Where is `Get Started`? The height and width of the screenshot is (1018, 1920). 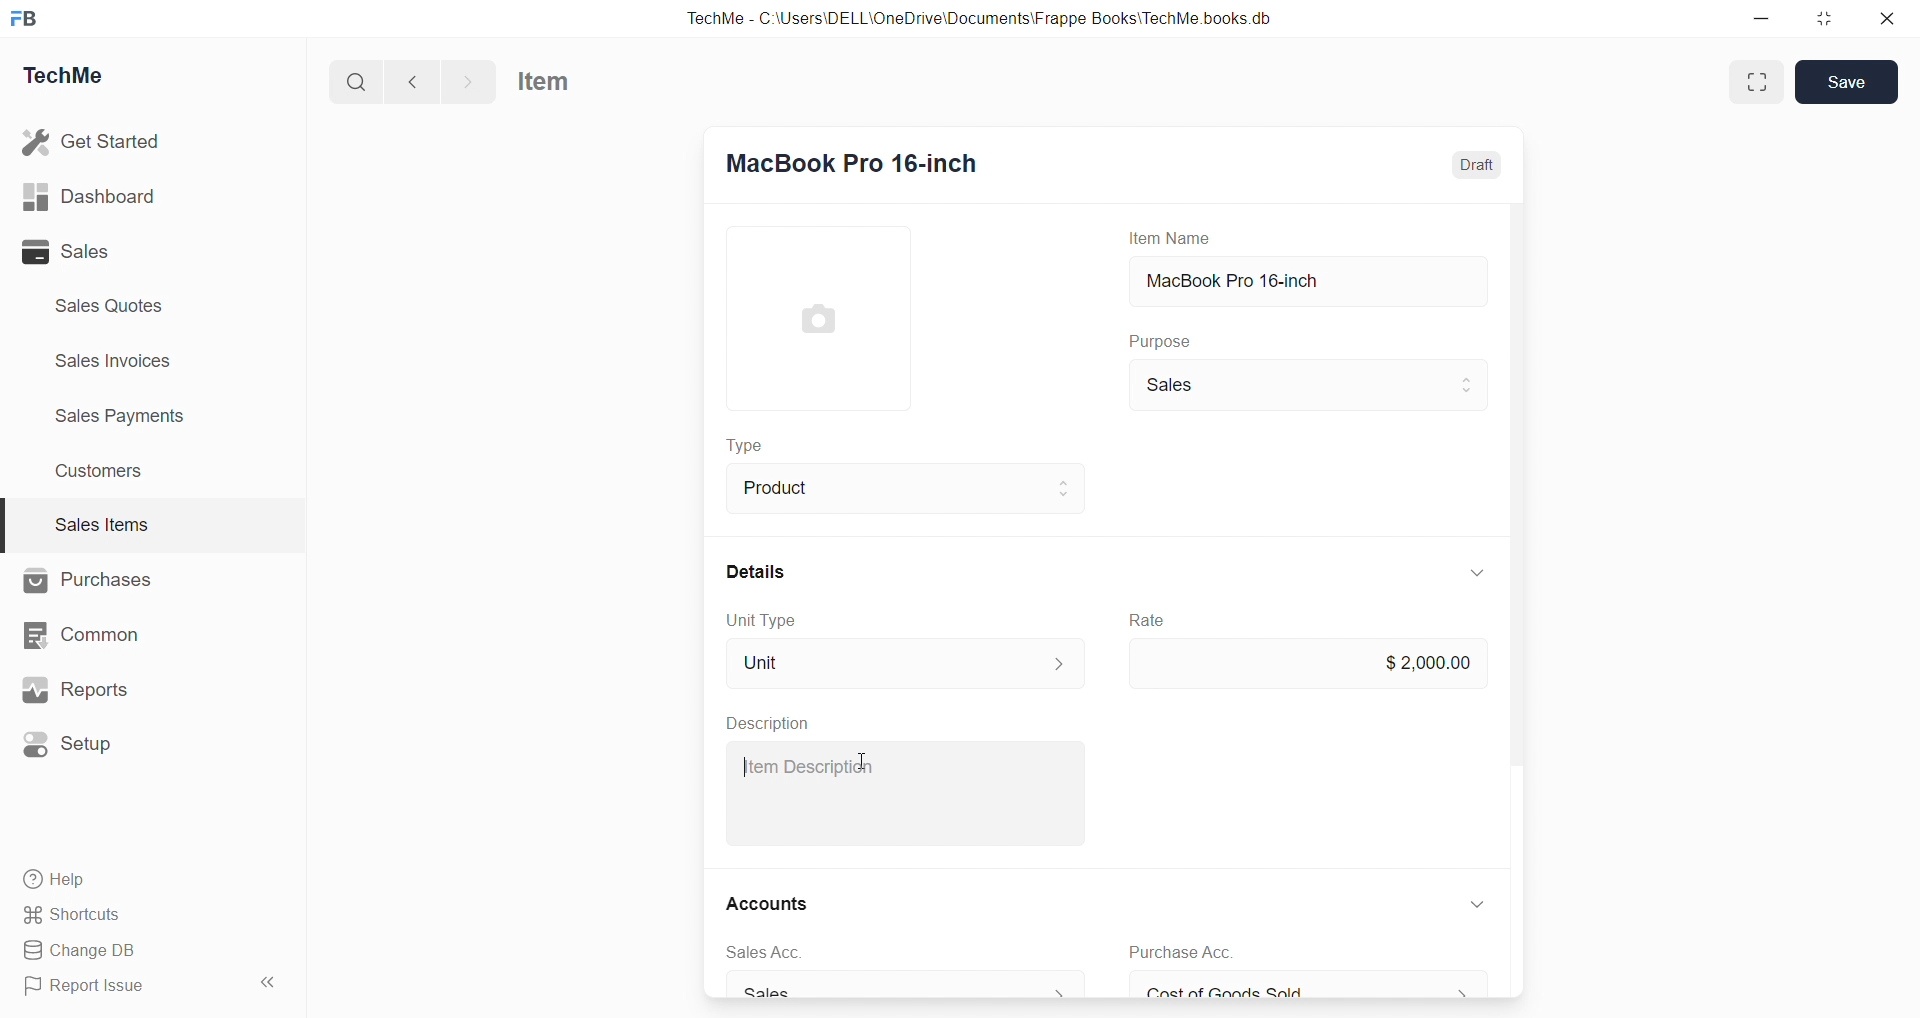
Get Started is located at coordinates (93, 142).